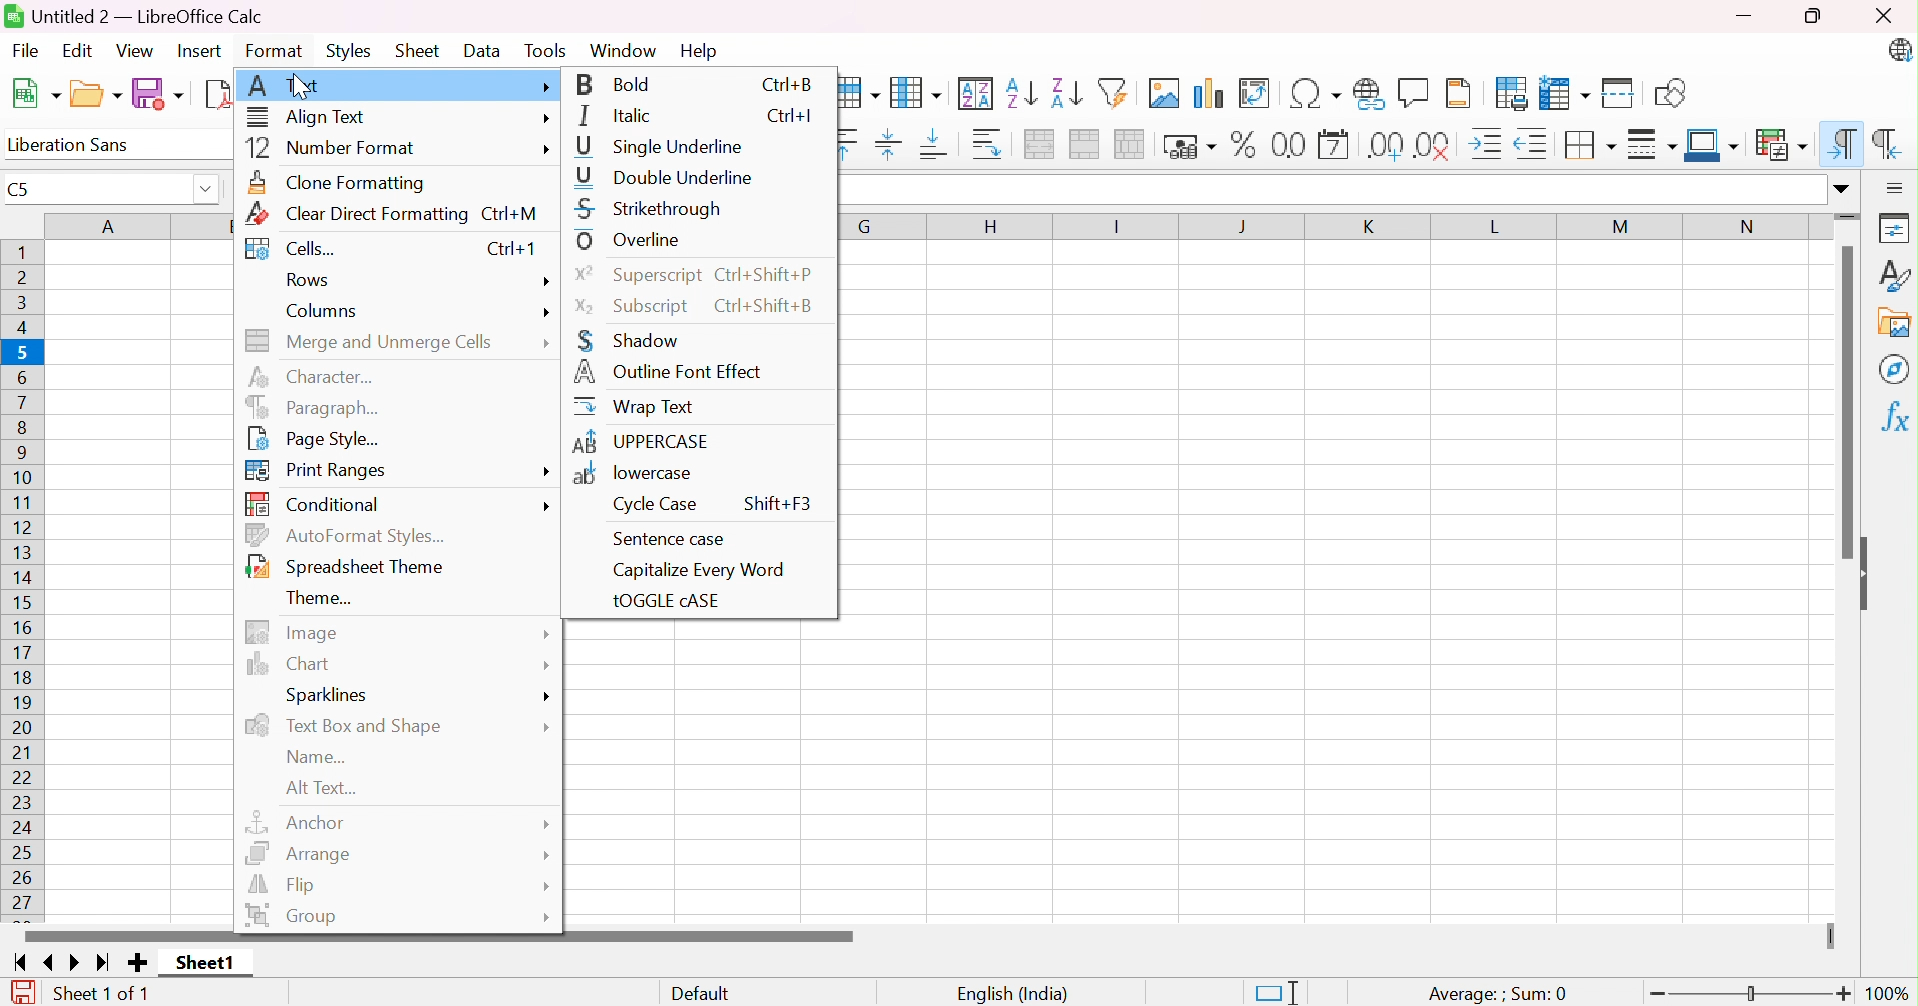 This screenshot has width=1918, height=1006. Describe the element at coordinates (80, 961) in the screenshot. I see `Scroll to next page` at that location.